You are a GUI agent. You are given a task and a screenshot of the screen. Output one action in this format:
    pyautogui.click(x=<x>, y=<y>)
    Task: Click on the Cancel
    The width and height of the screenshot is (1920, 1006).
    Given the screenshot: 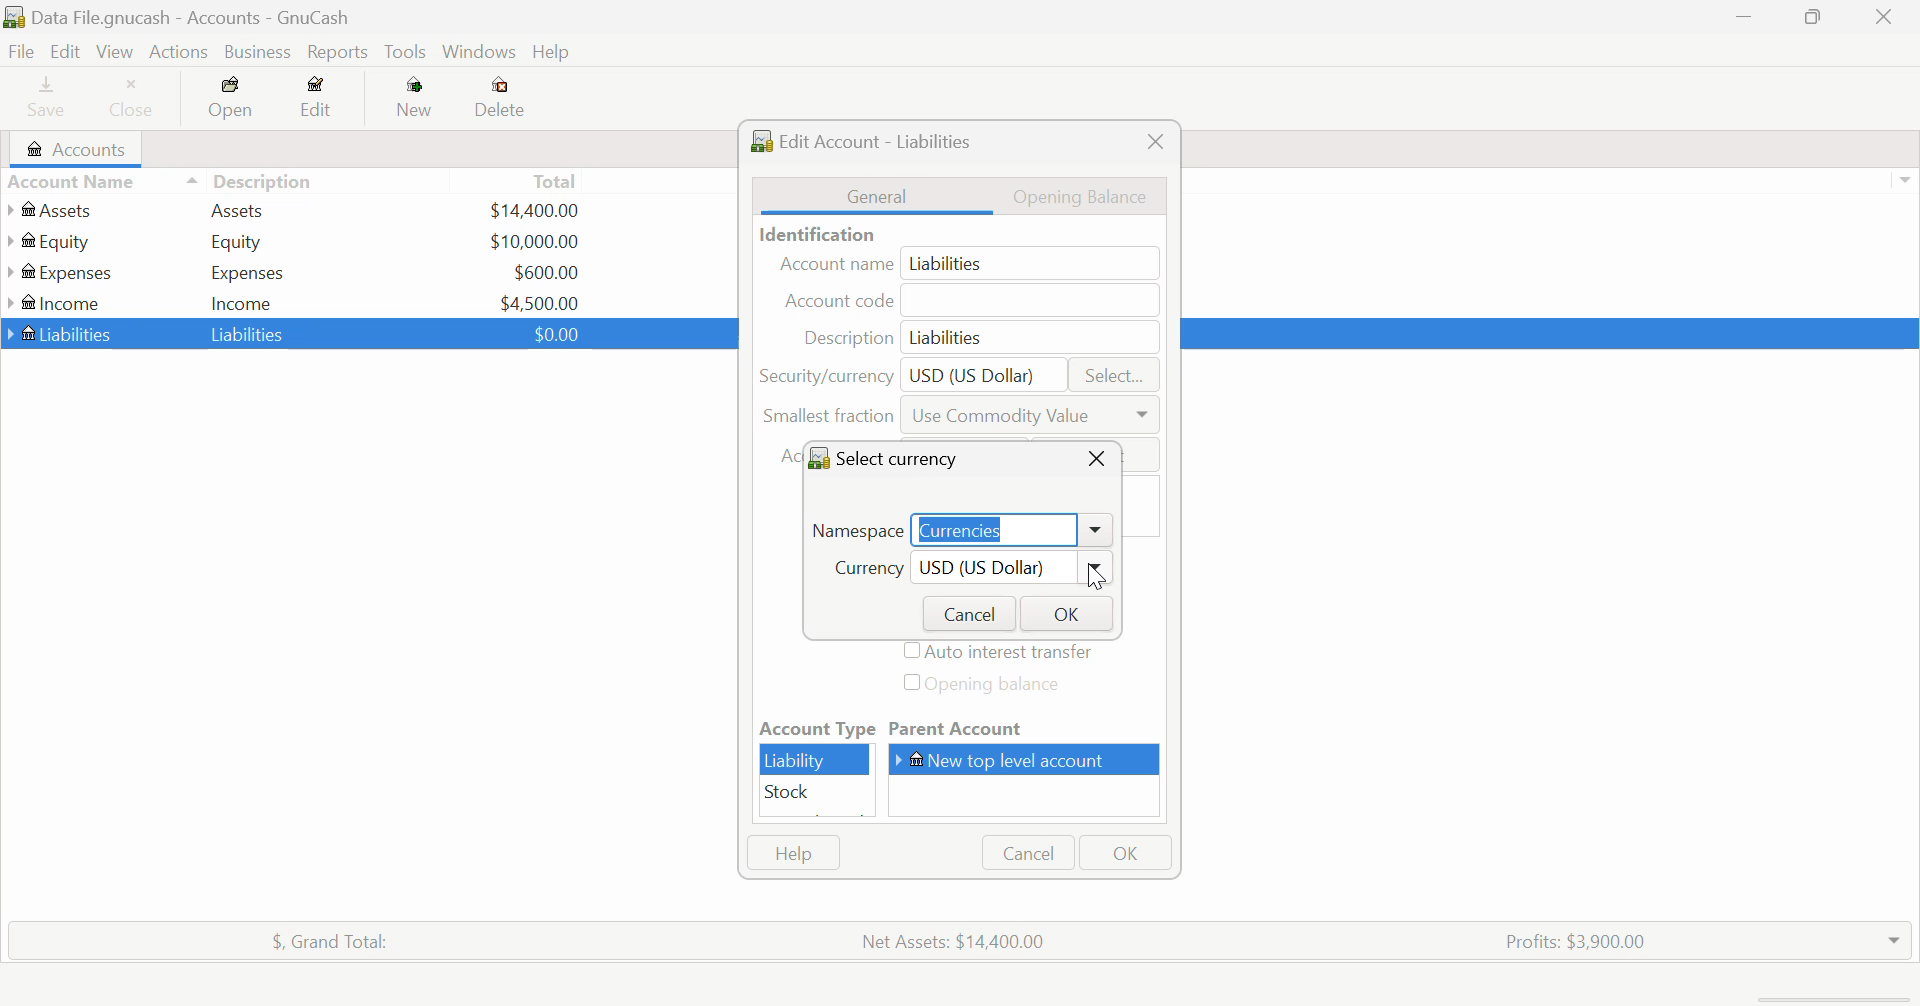 What is the action you would take?
    pyautogui.click(x=1026, y=853)
    